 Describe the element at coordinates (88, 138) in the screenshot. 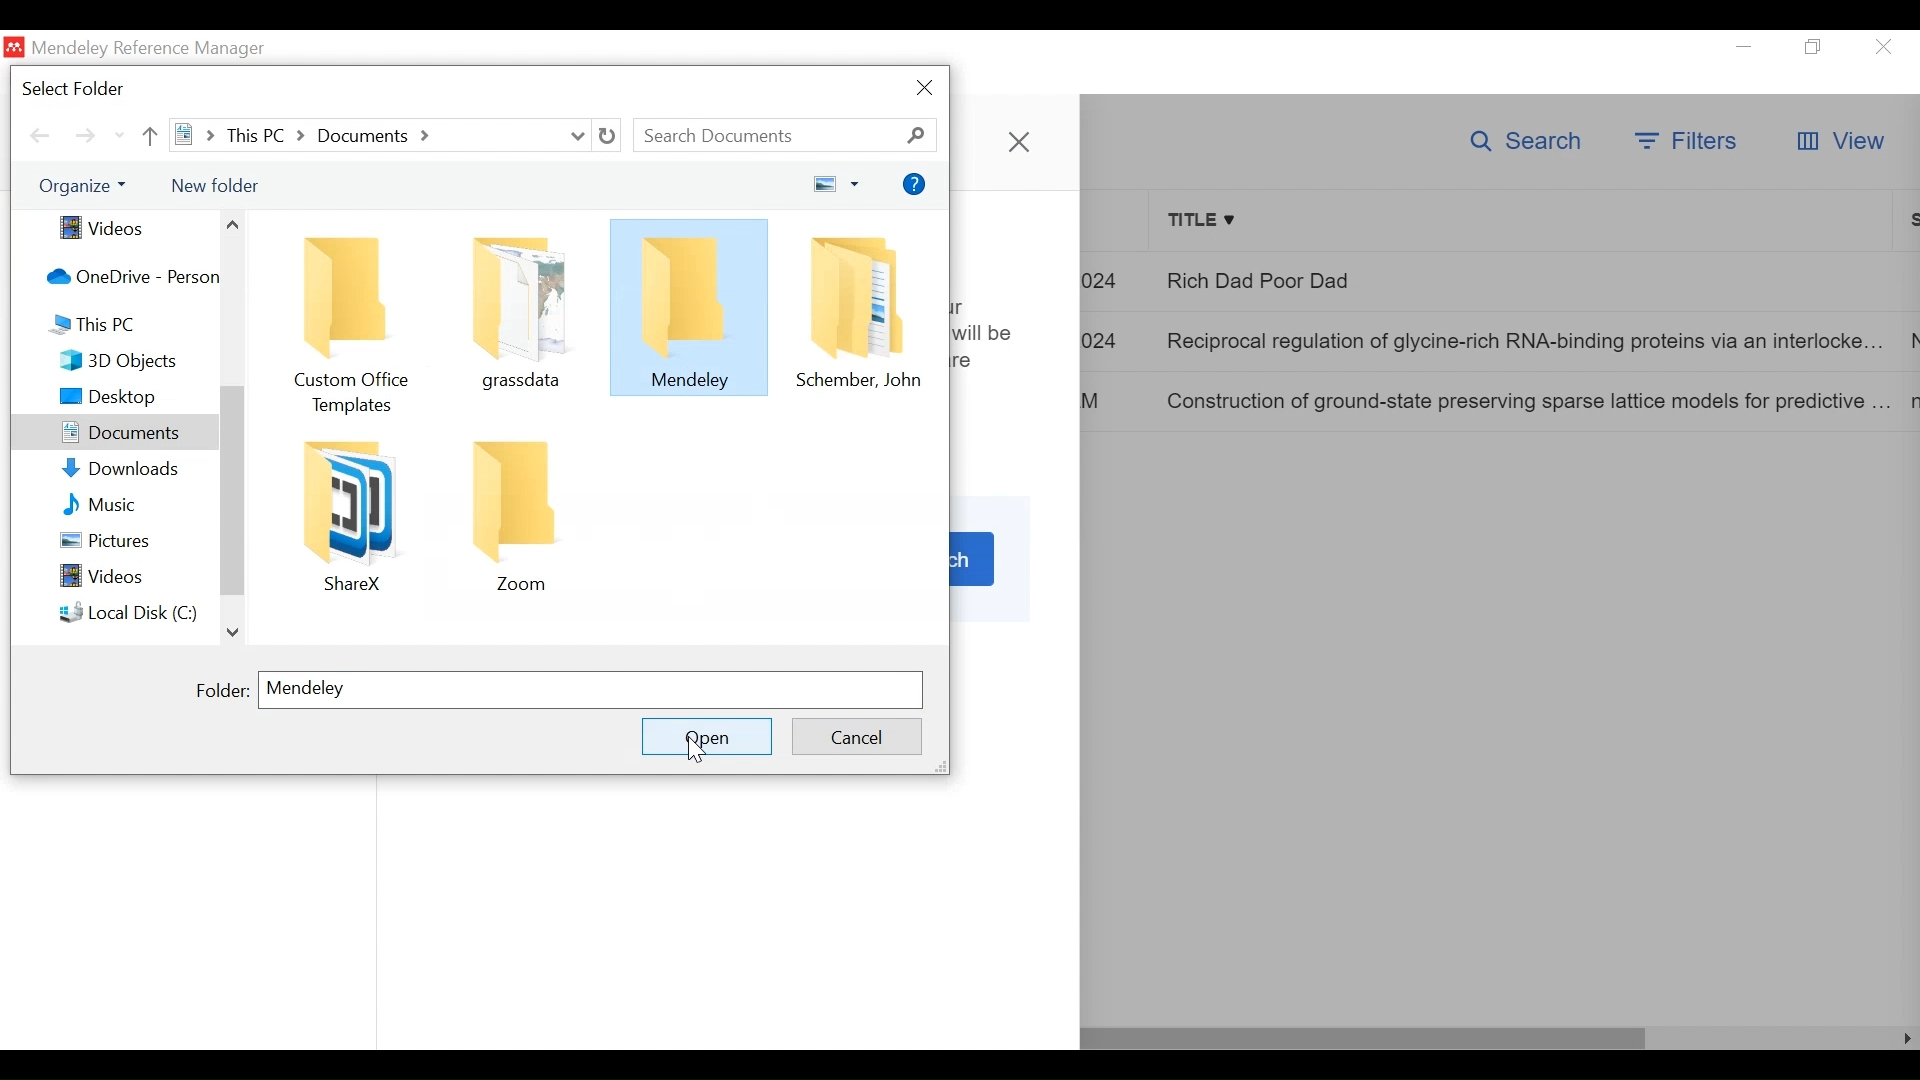

I see `Navigate Forward` at that location.